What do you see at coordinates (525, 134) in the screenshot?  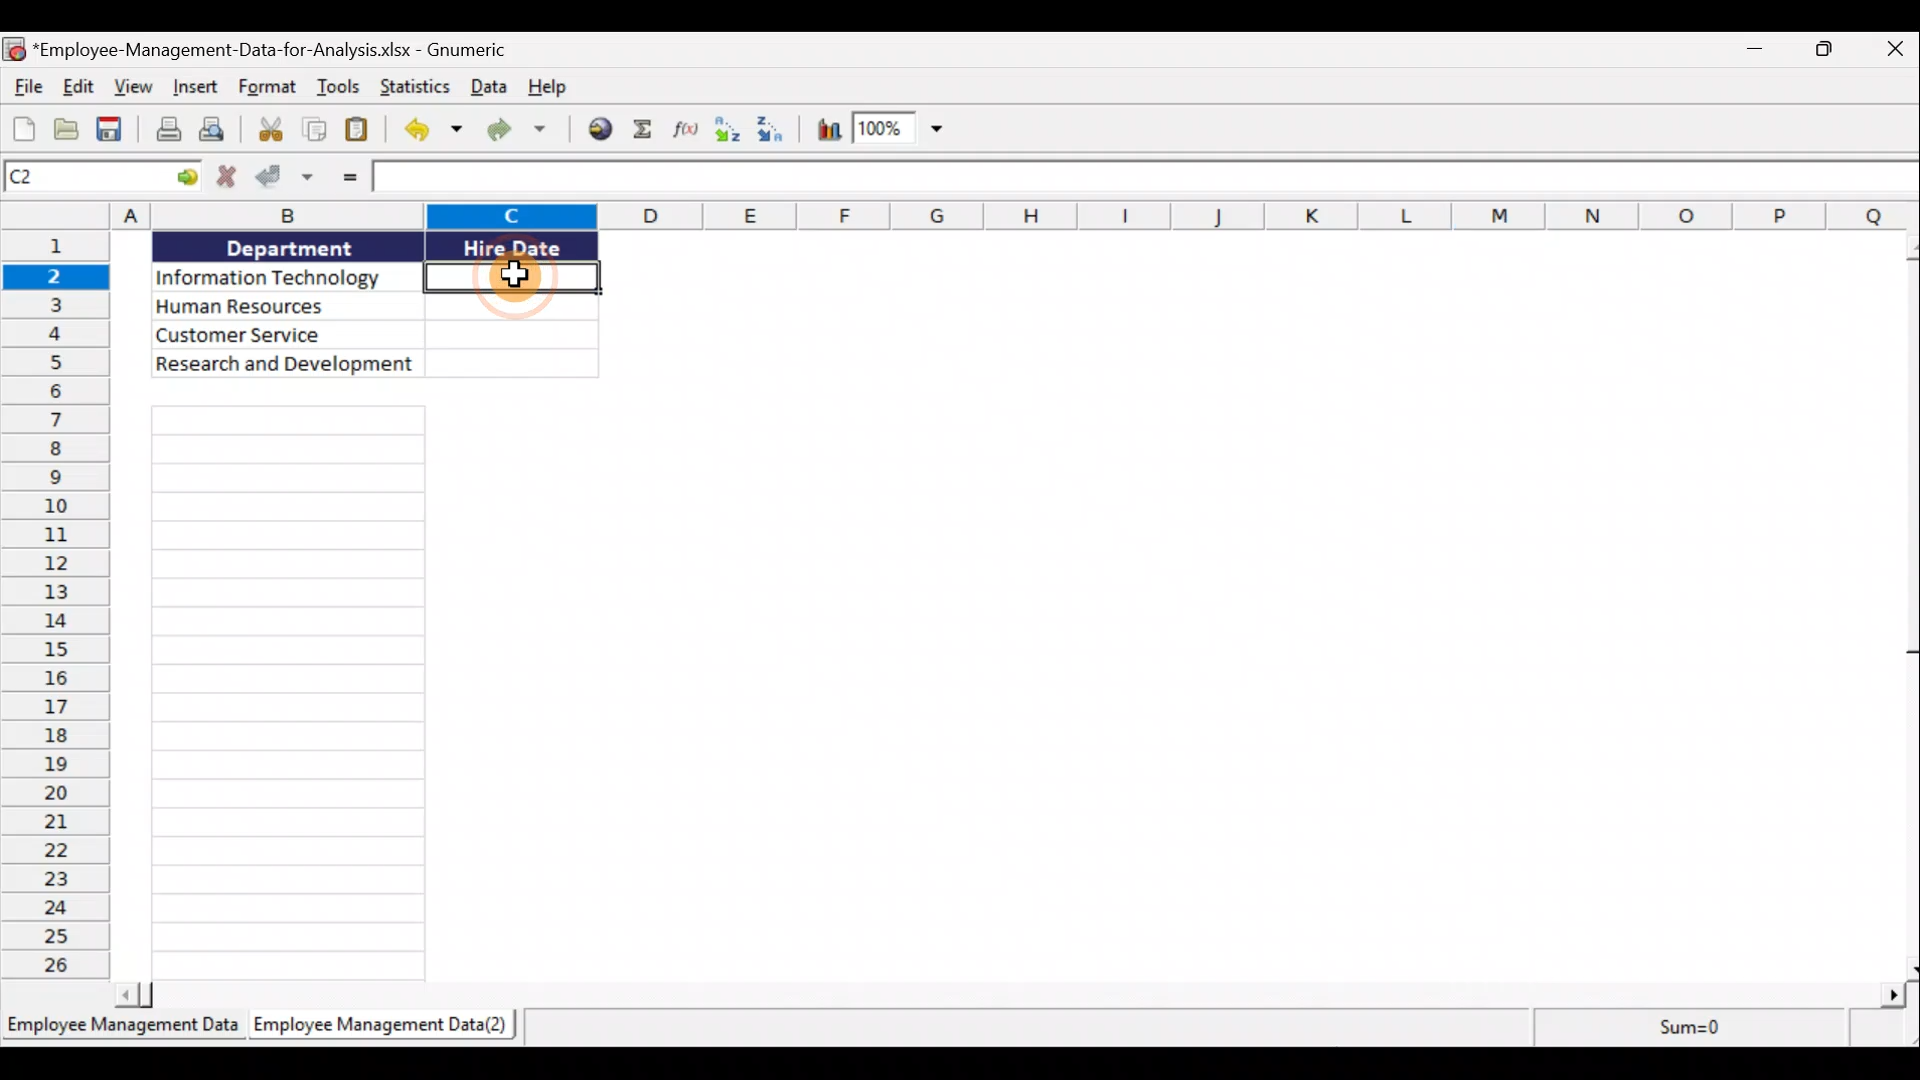 I see `Redo undone action` at bounding box center [525, 134].